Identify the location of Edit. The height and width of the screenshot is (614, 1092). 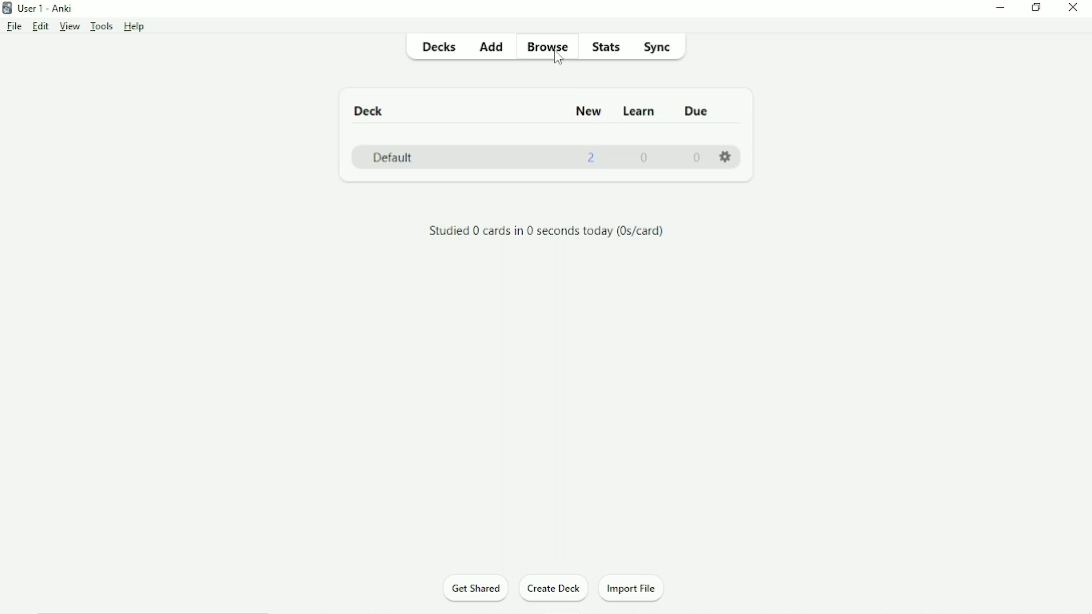
(42, 27).